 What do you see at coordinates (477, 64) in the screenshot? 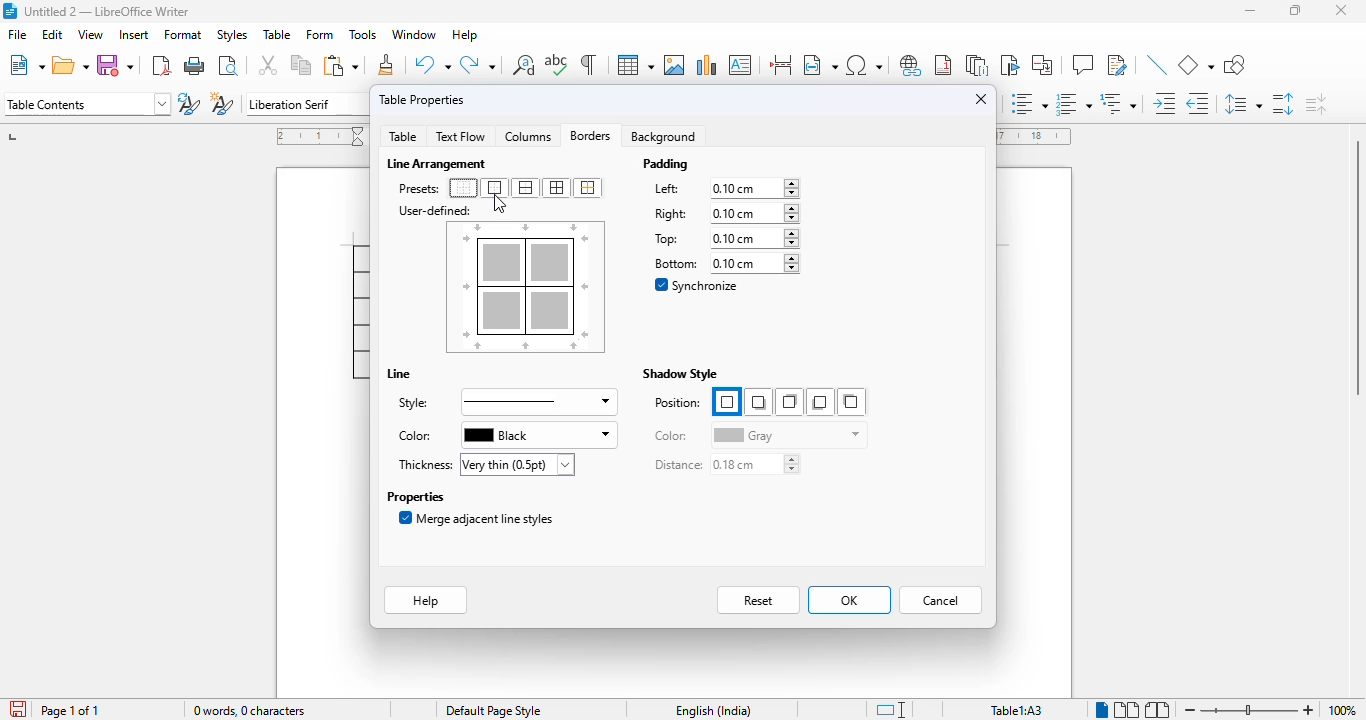
I see `redo` at bounding box center [477, 64].